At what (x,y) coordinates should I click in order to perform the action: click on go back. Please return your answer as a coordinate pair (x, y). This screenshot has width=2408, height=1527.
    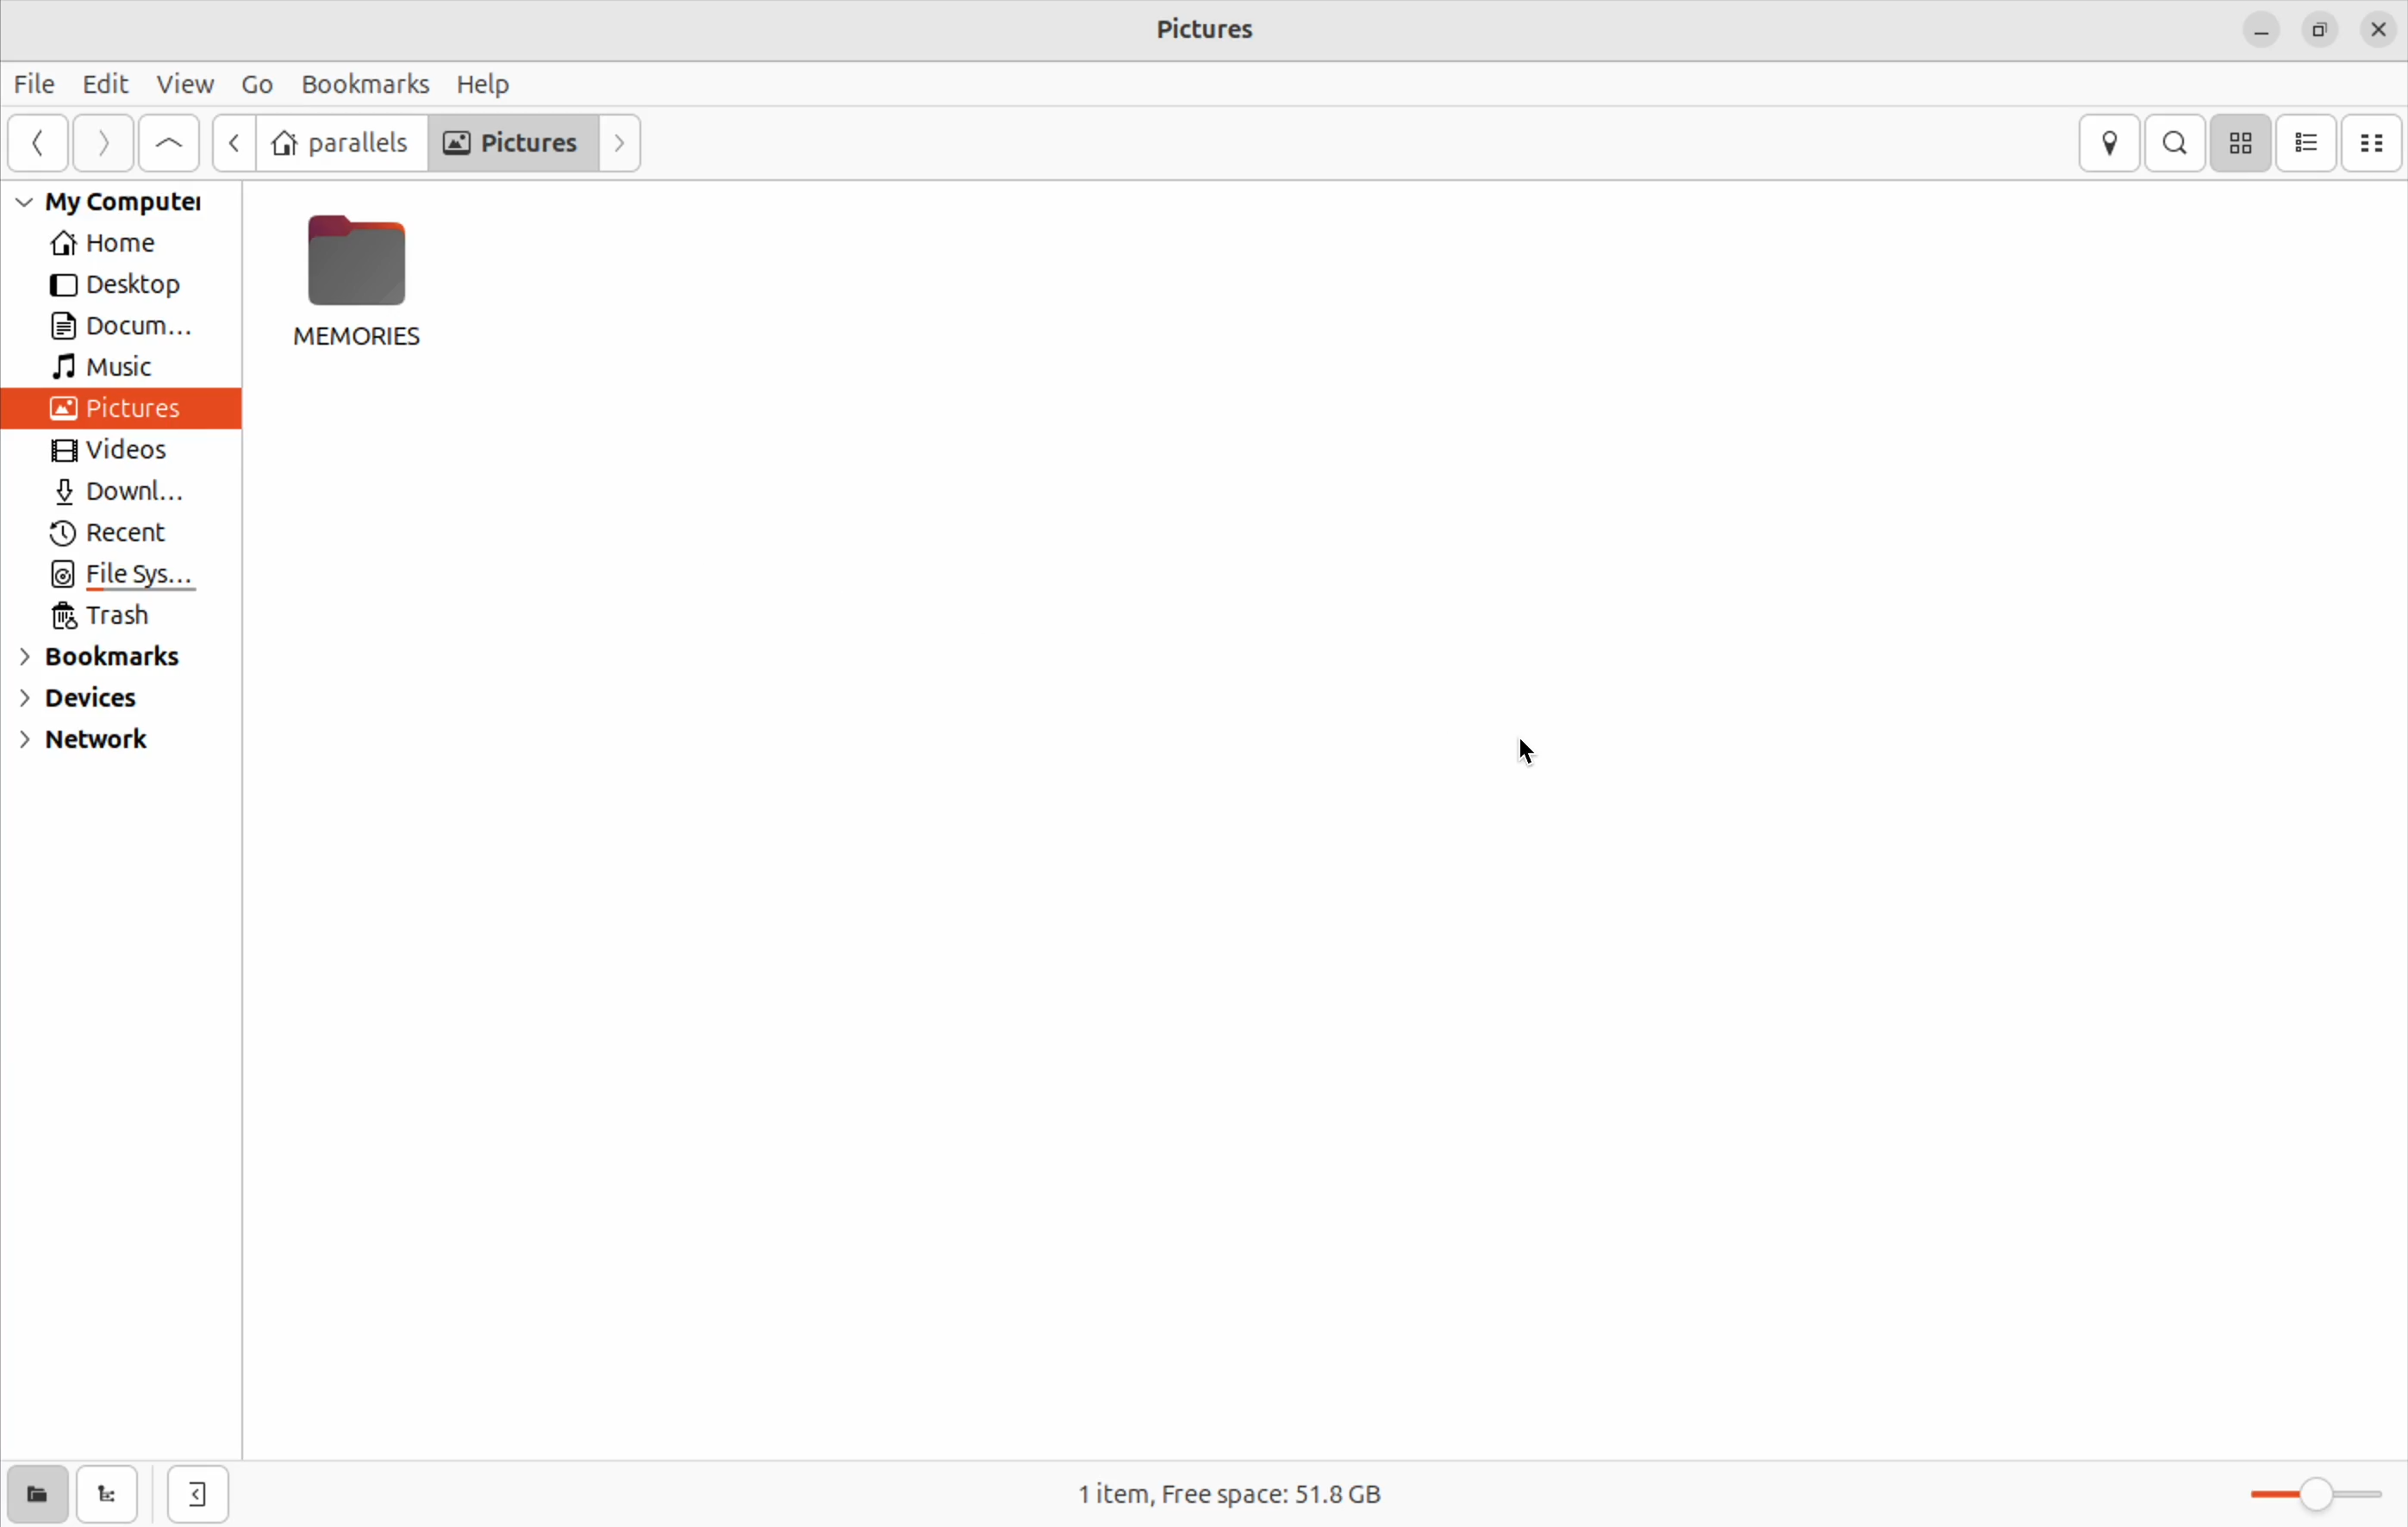
    Looking at the image, I should click on (35, 141).